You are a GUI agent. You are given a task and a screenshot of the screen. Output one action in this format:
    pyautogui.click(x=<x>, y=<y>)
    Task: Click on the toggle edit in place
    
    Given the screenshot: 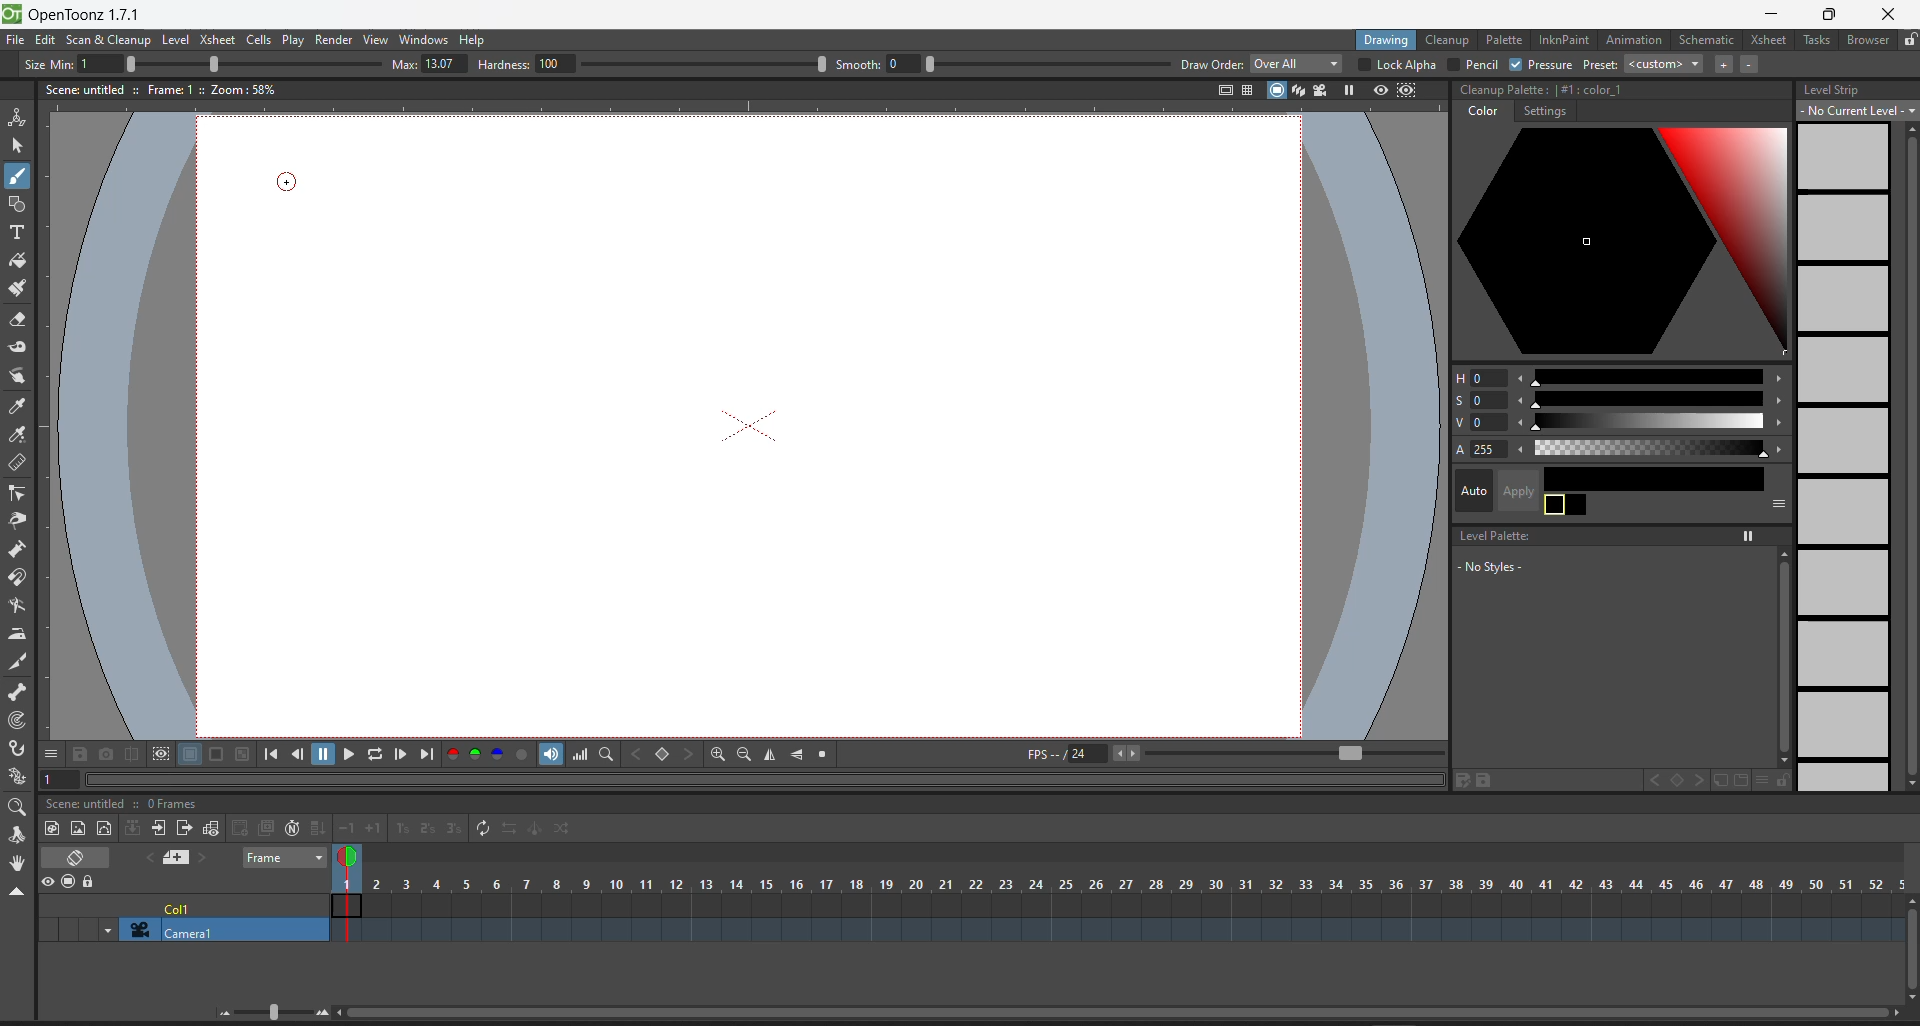 What is the action you would take?
    pyautogui.click(x=211, y=828)
    